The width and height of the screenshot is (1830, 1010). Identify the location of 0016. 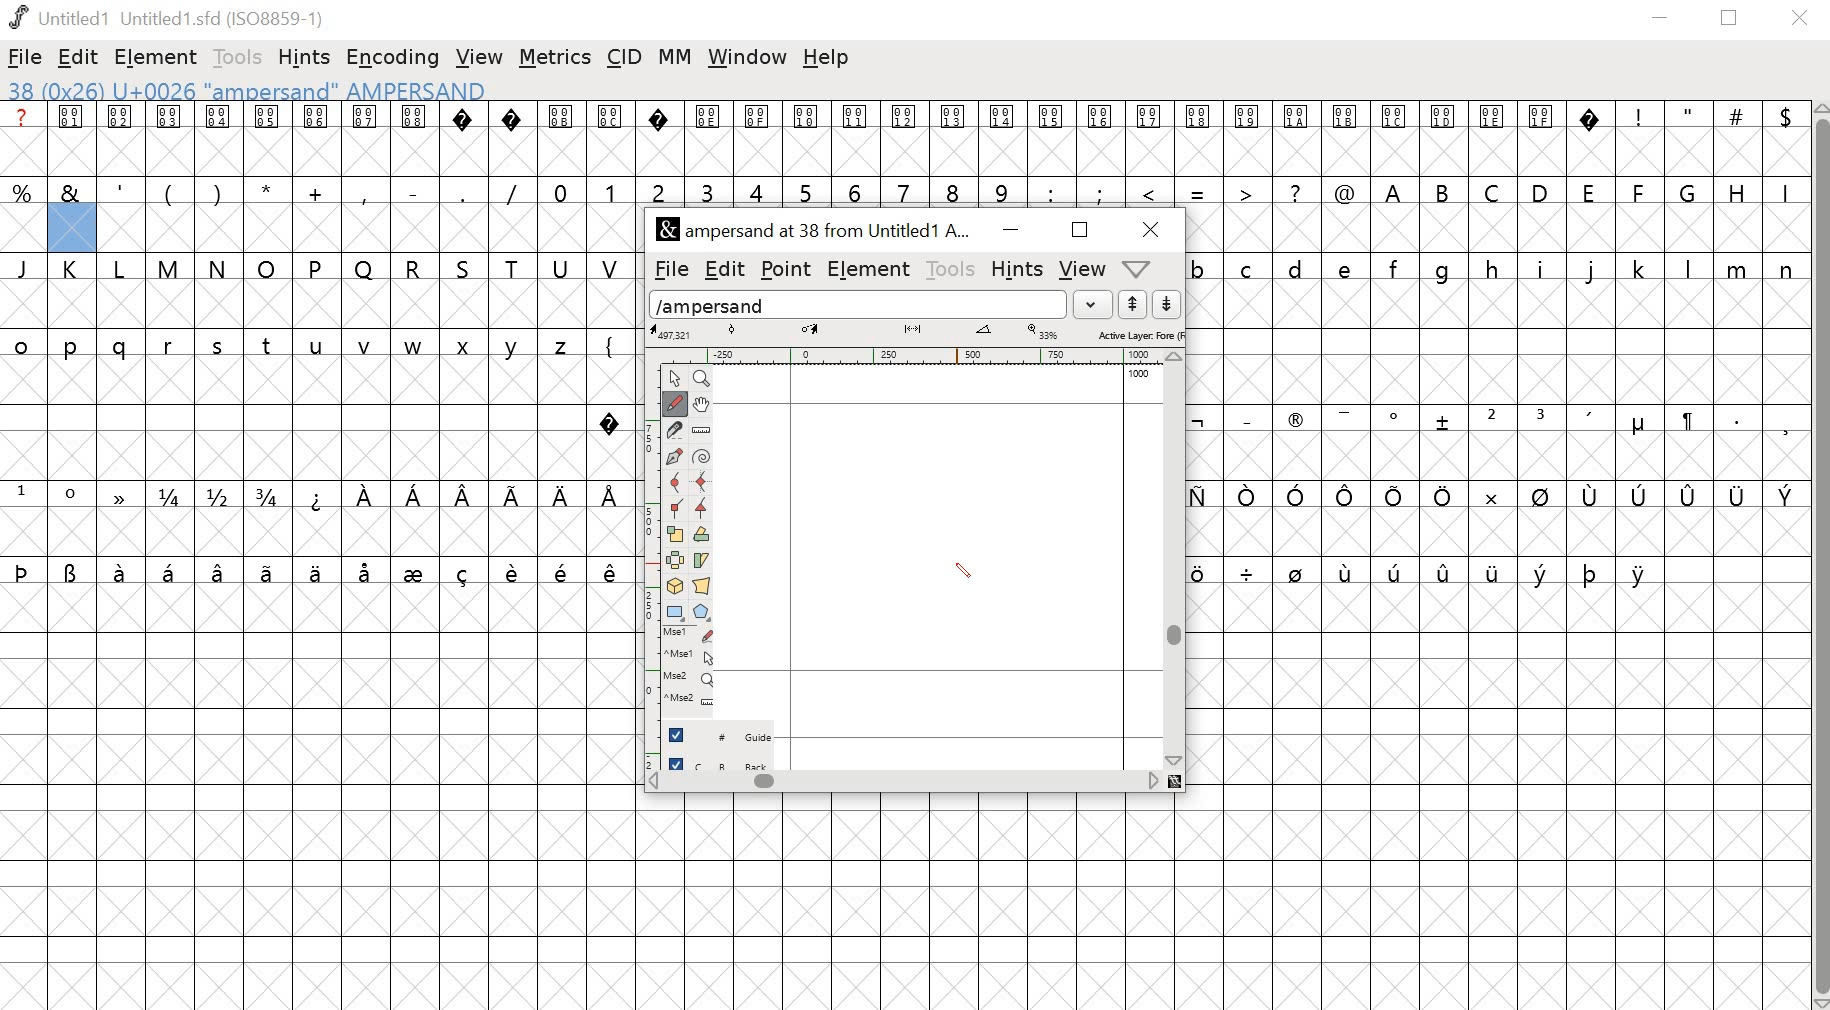
(1101, 137).